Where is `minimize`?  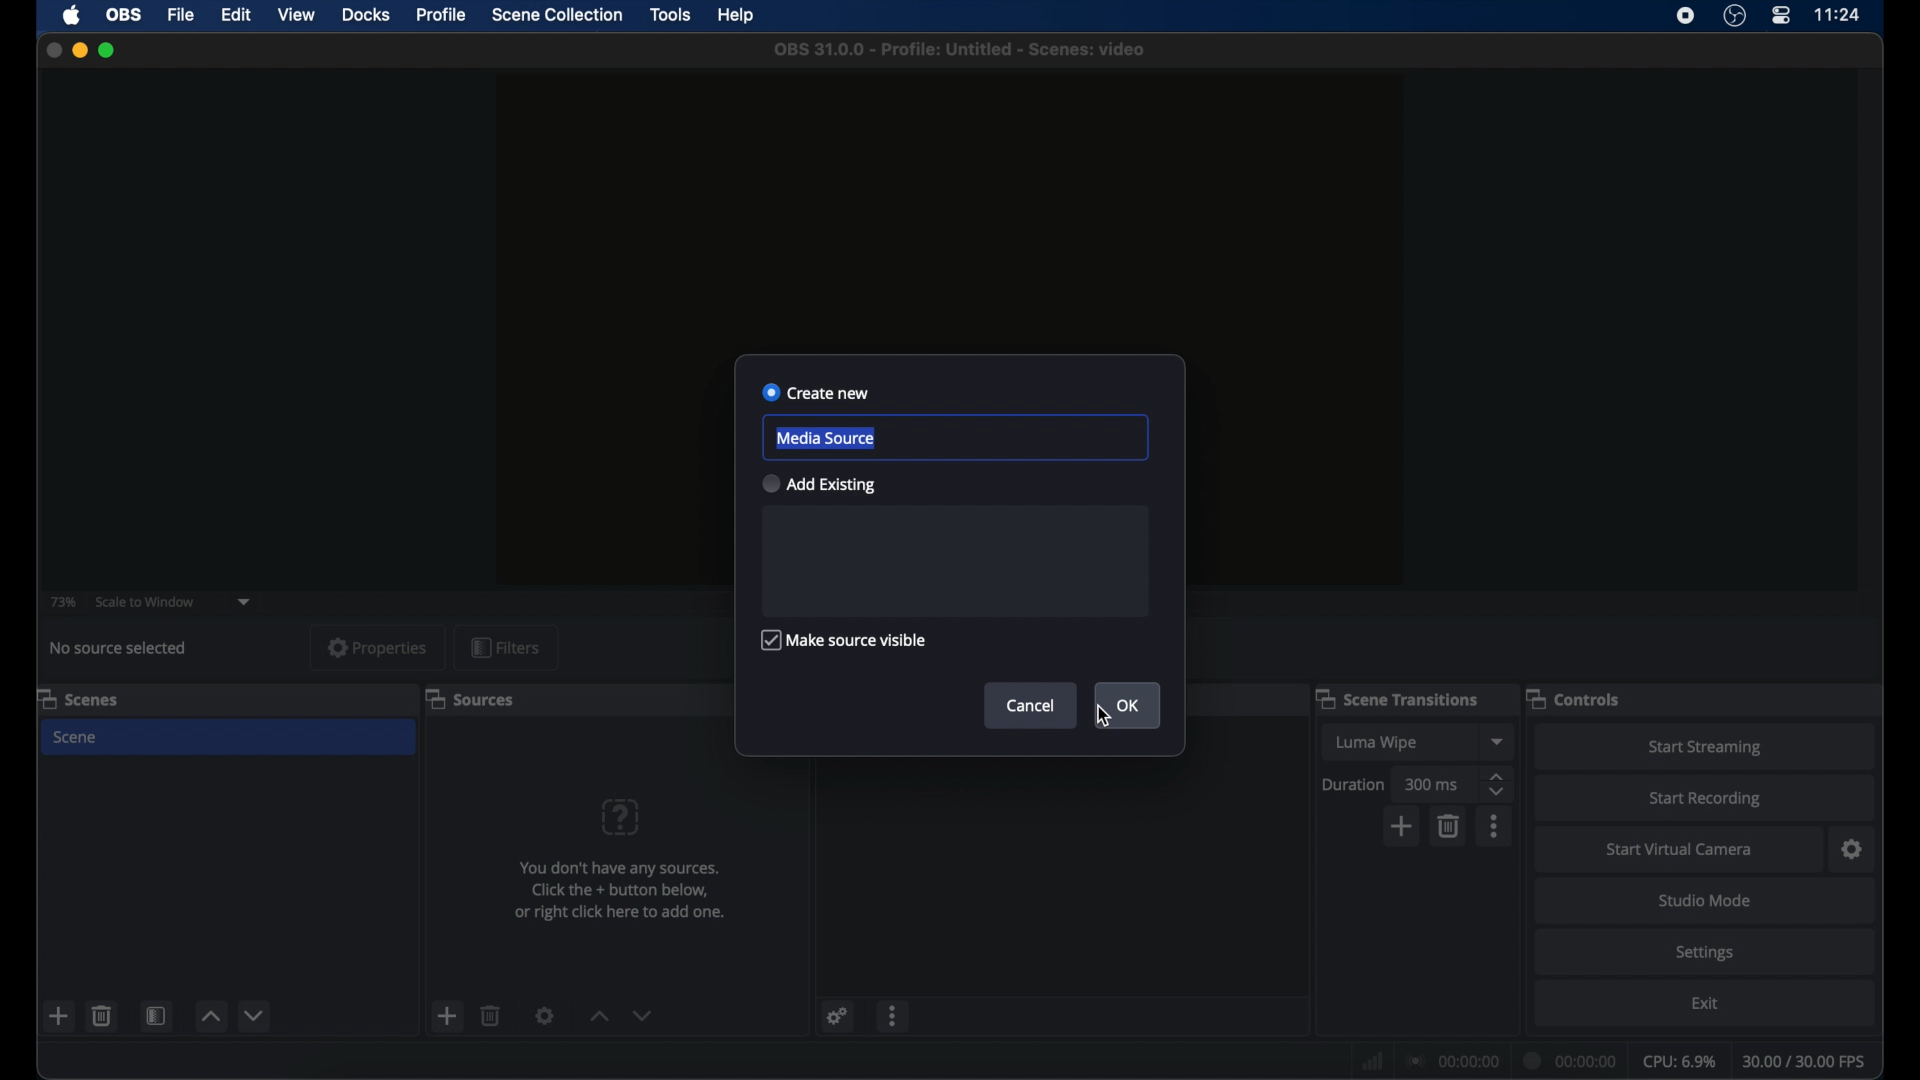
minimize is located at coordinates (79, 50).